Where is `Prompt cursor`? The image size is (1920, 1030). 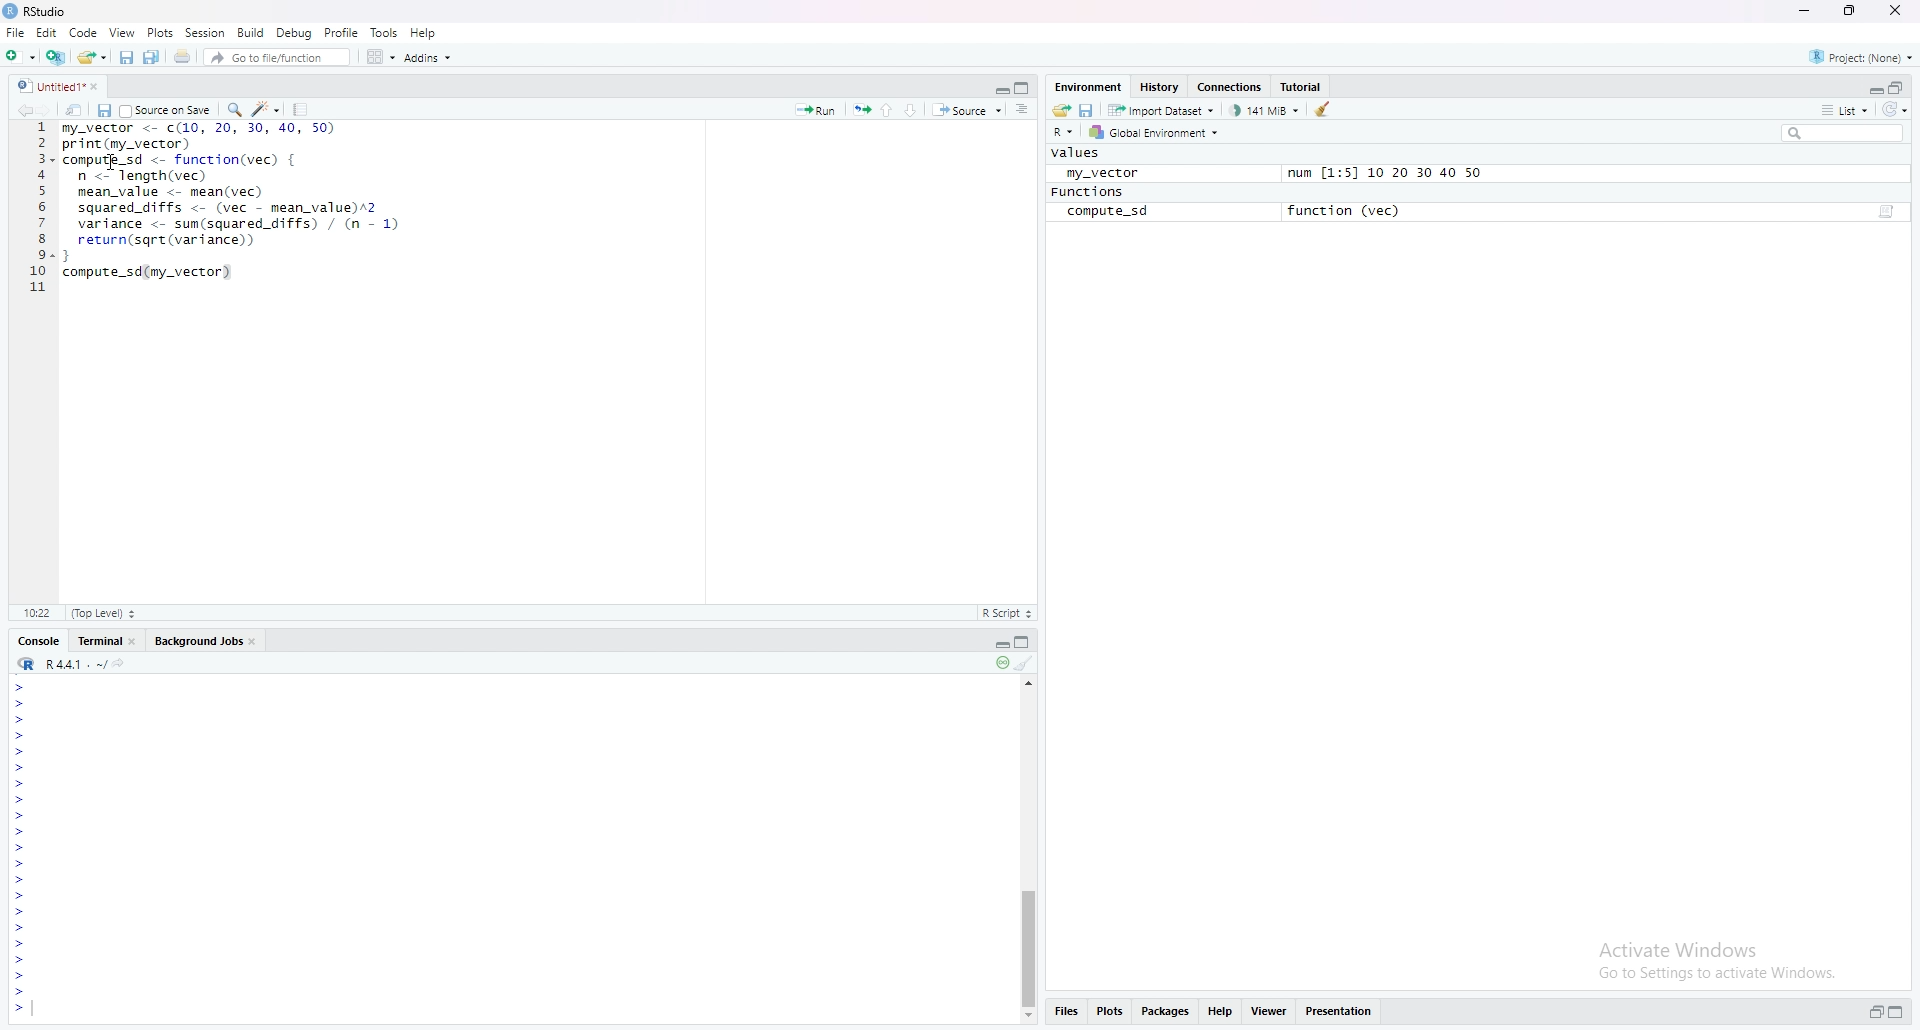
Prompt cursor is located at coordinates (21, 735).